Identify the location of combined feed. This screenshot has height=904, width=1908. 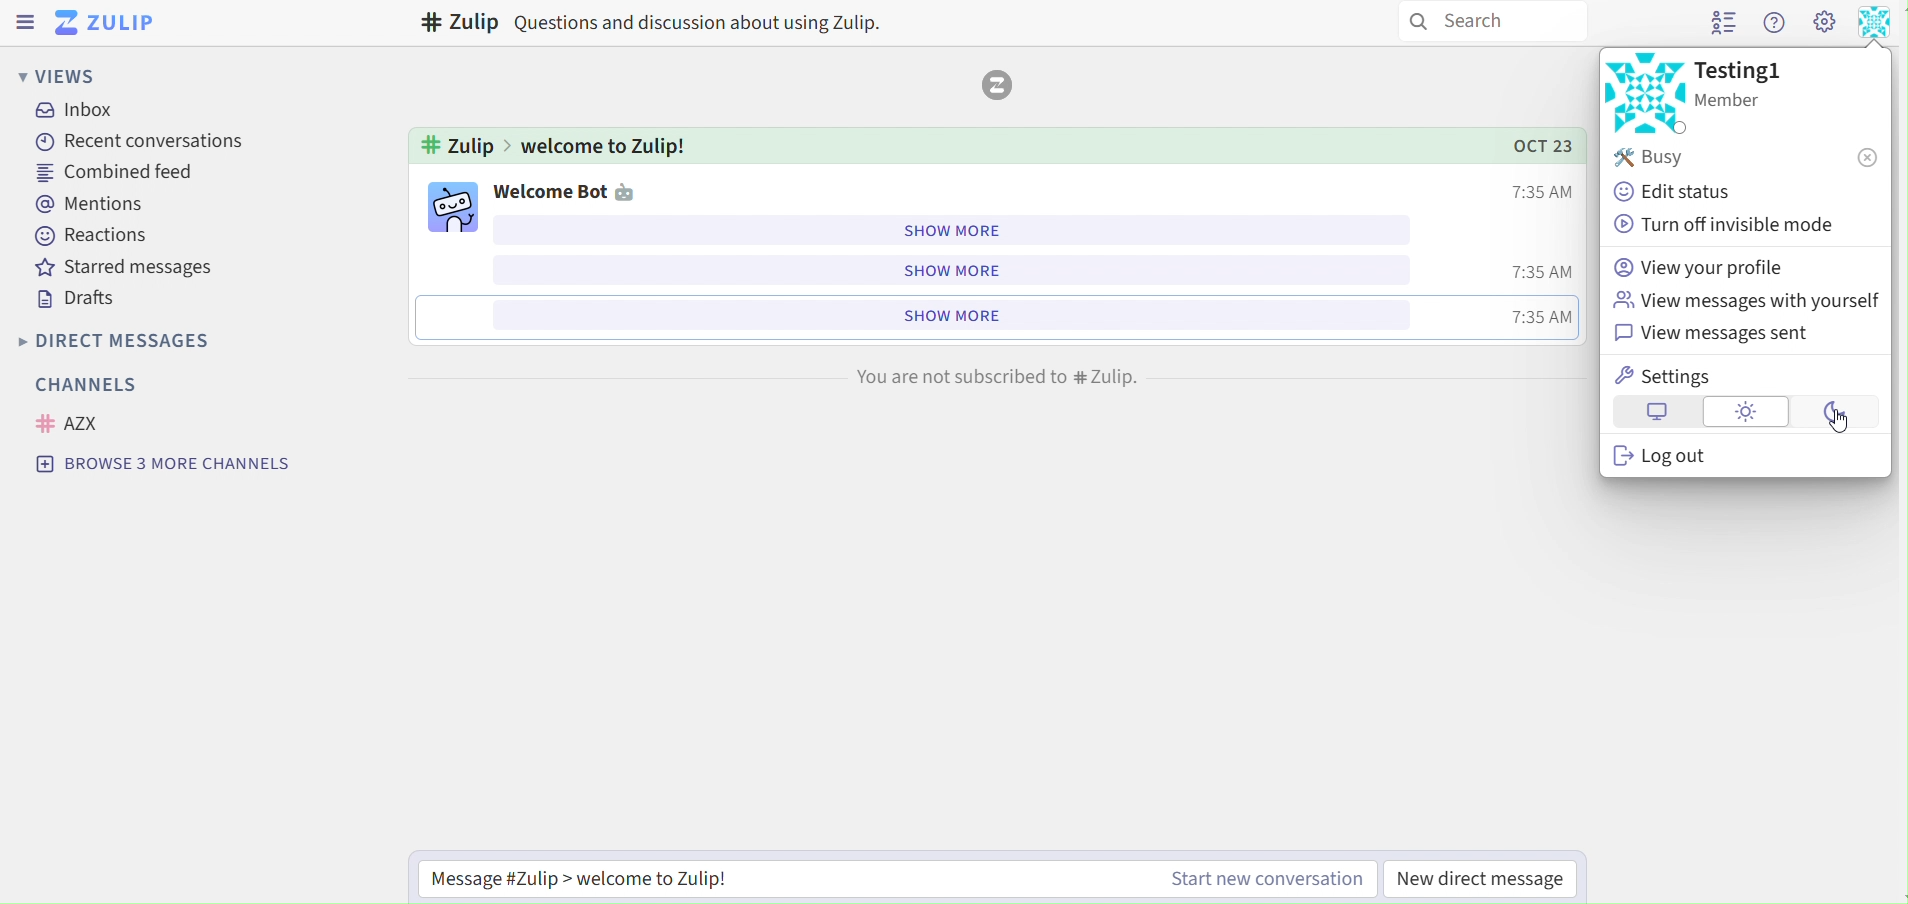
(118, 173).